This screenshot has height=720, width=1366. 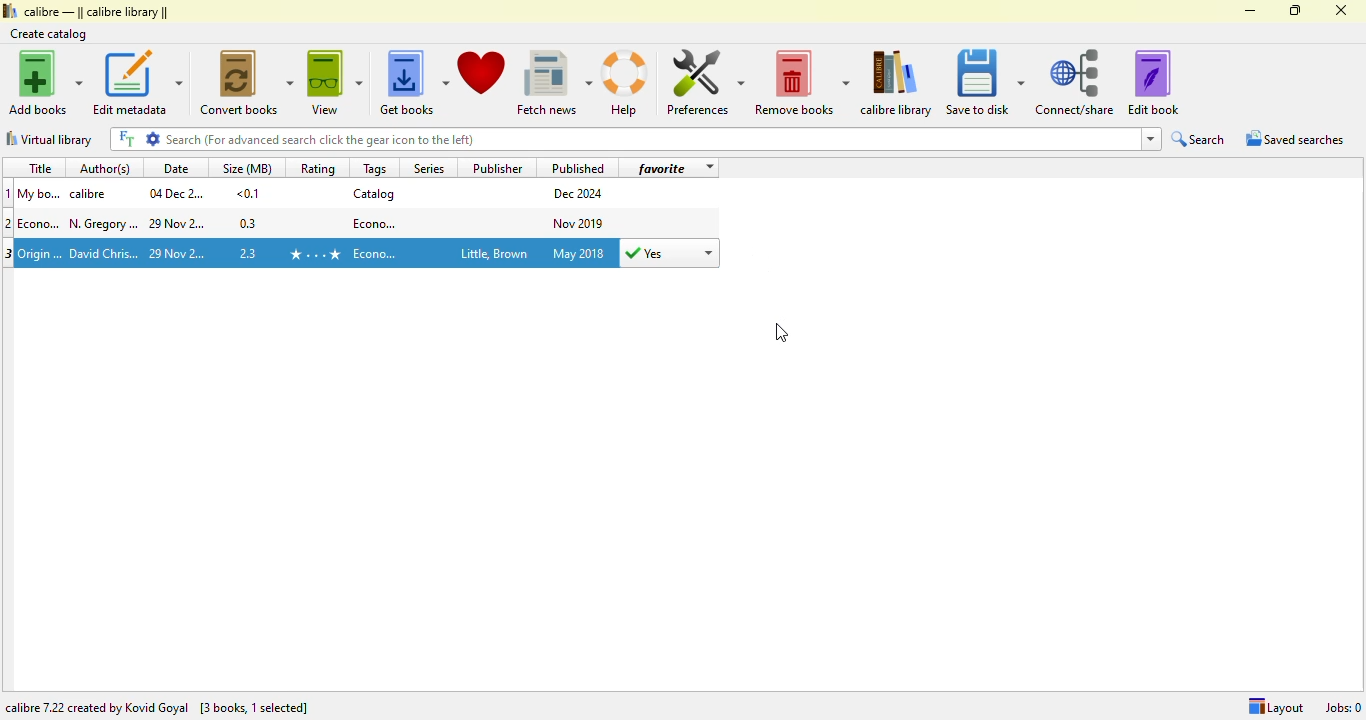 I want to click on size, so click(x=250, y=251).